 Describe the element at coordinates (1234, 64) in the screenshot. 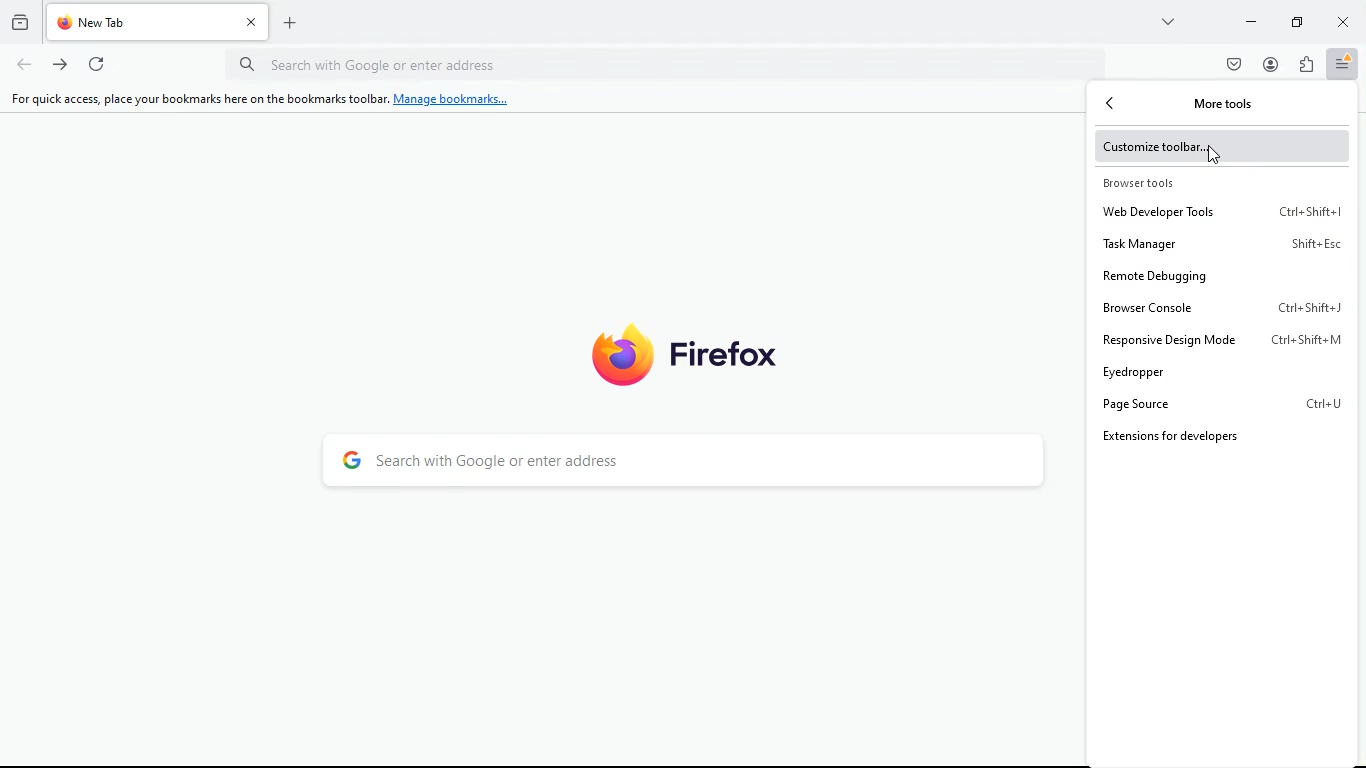

I see `pocket` at that location.